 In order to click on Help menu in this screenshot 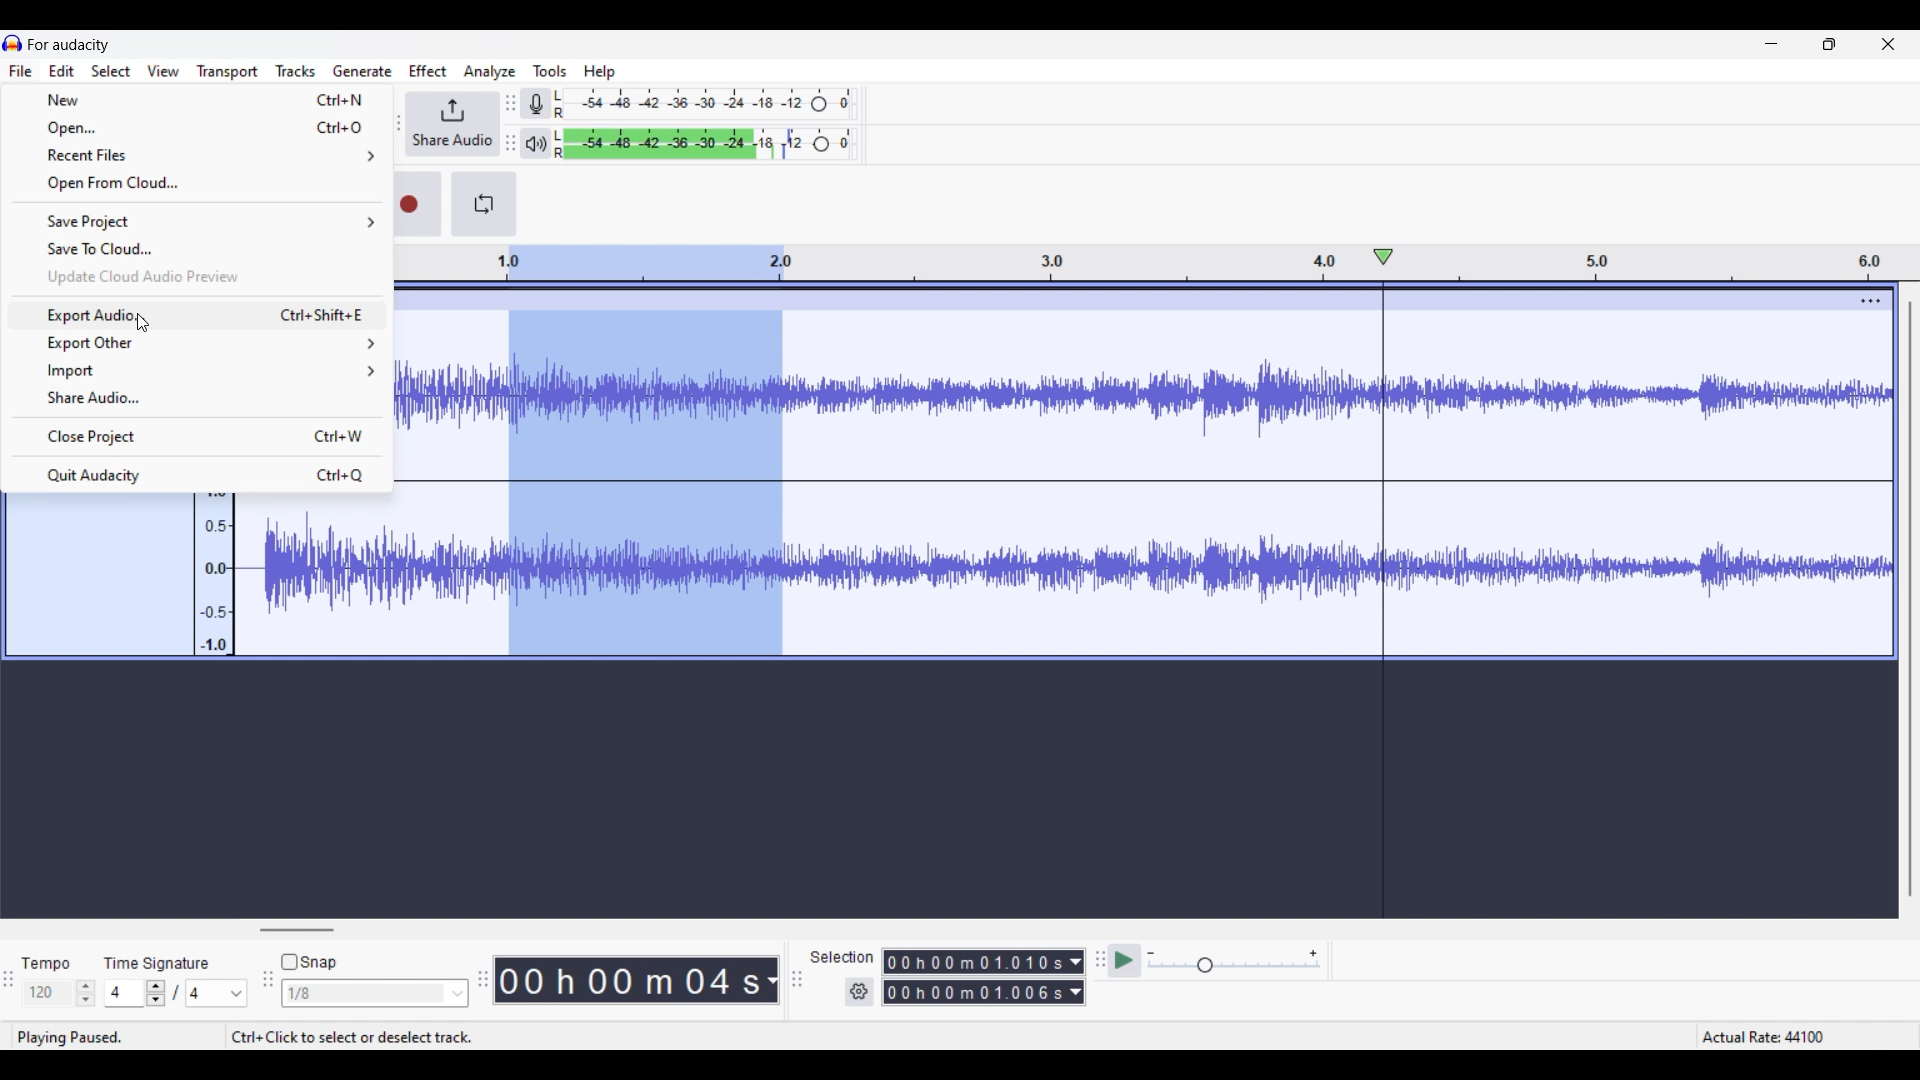, I will do `click(599, 72)`.